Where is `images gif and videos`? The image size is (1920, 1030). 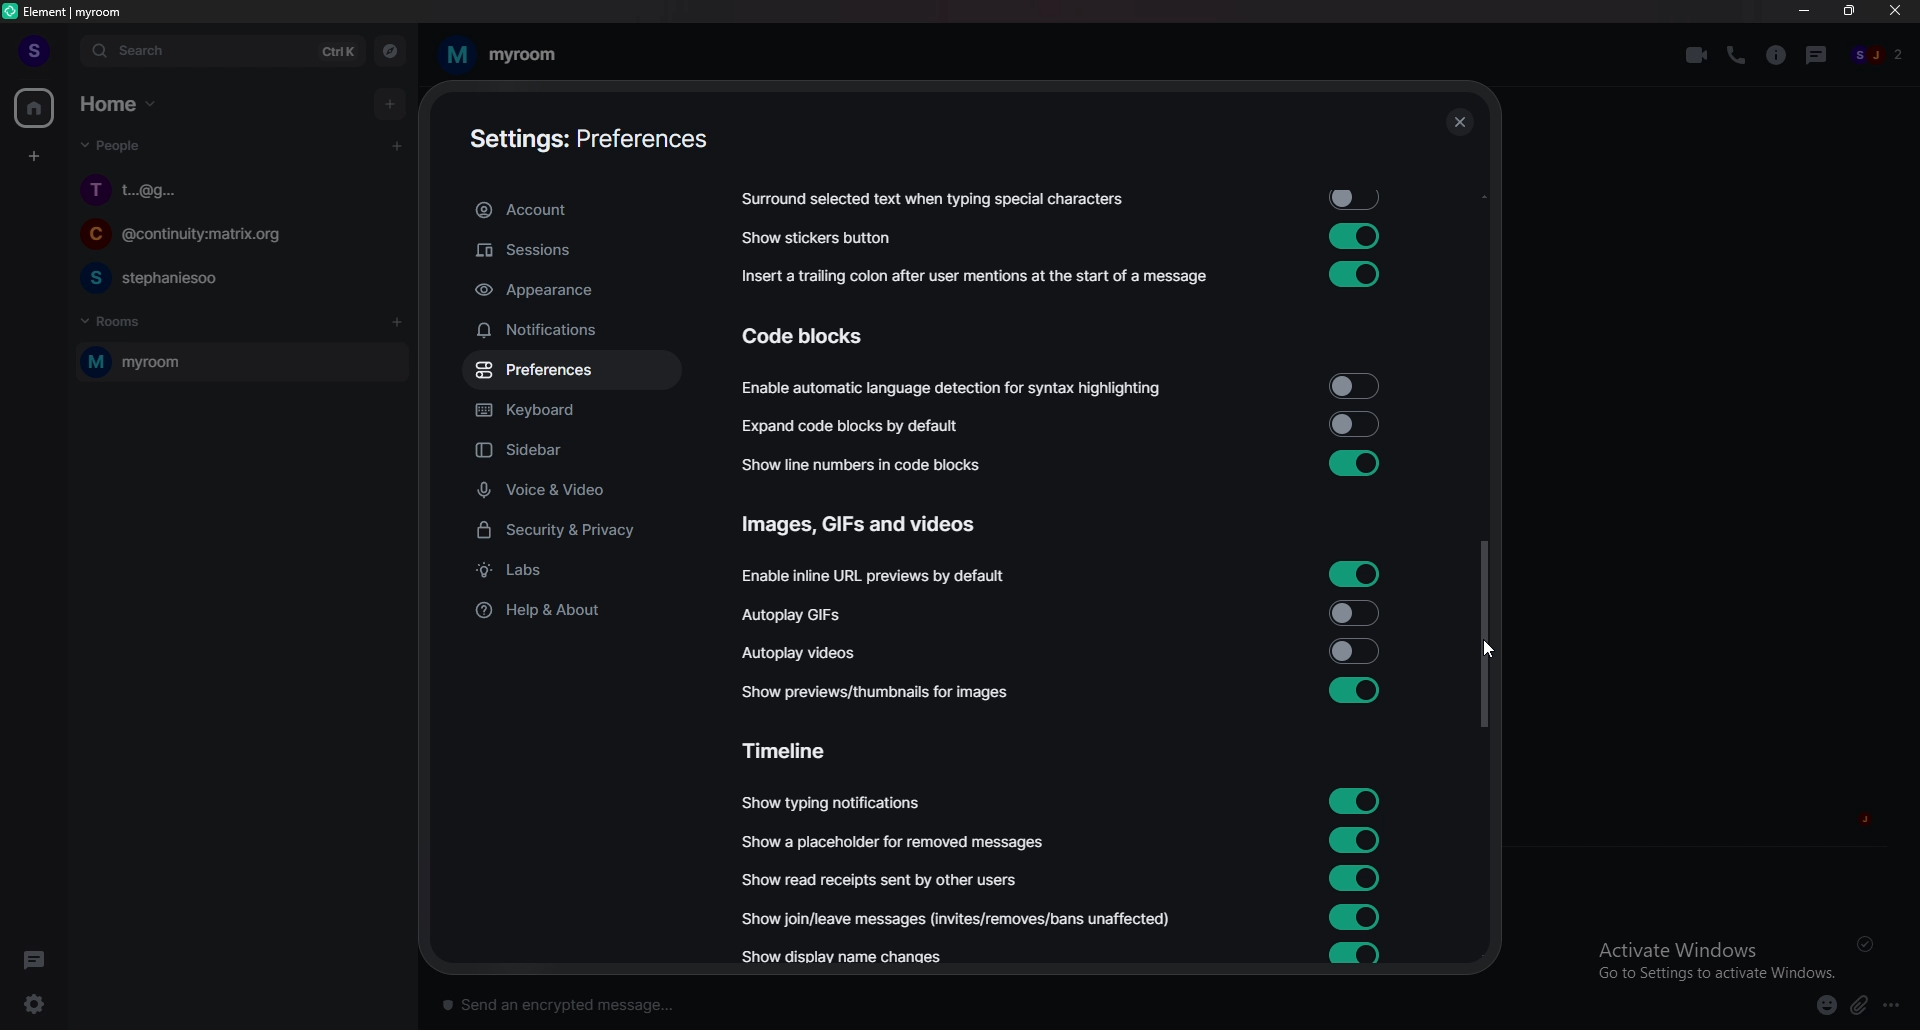 images gif and videos is located at coordinates (863, 525).